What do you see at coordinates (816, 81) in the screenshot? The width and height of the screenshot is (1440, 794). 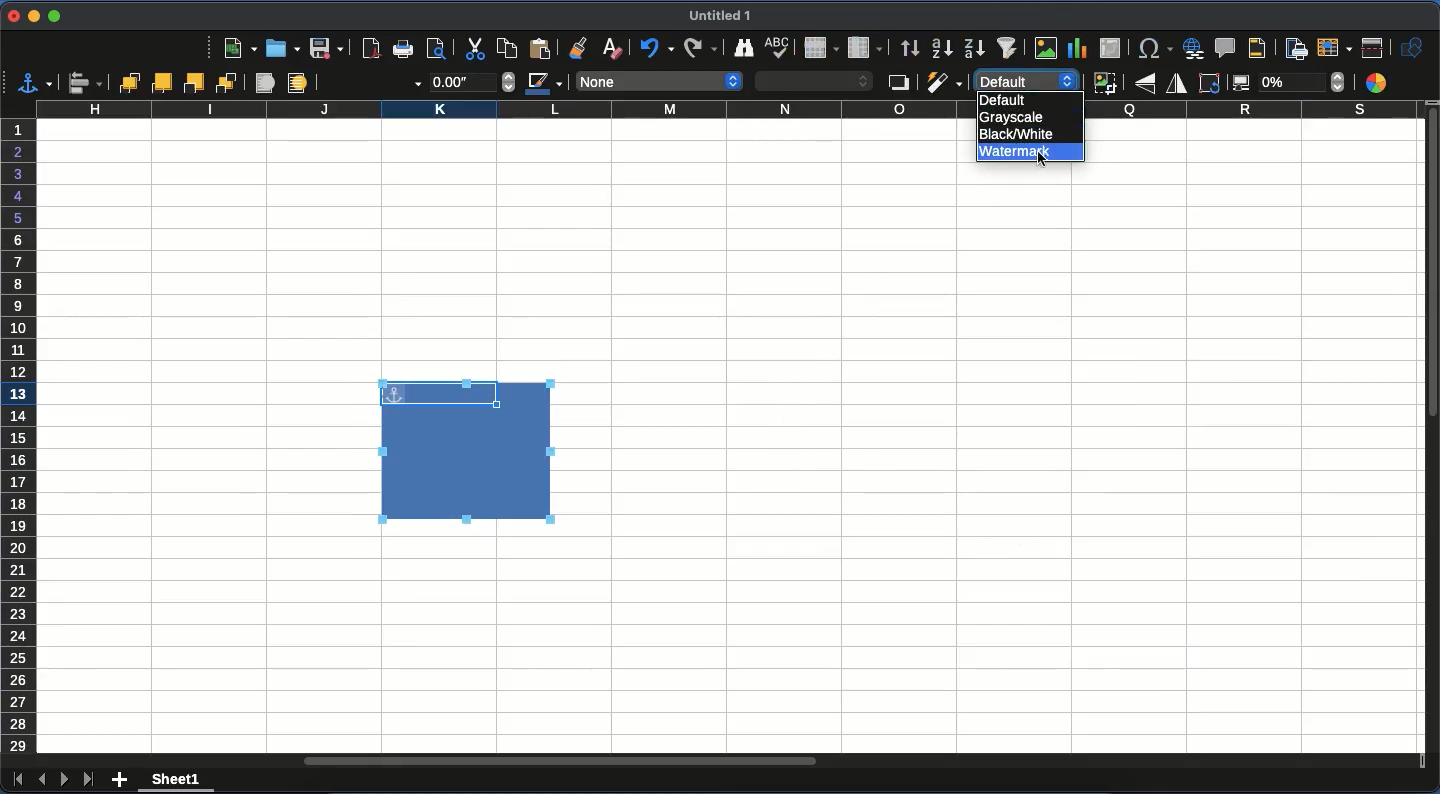 I see `area style / filing` at bounding box center [816, 81].